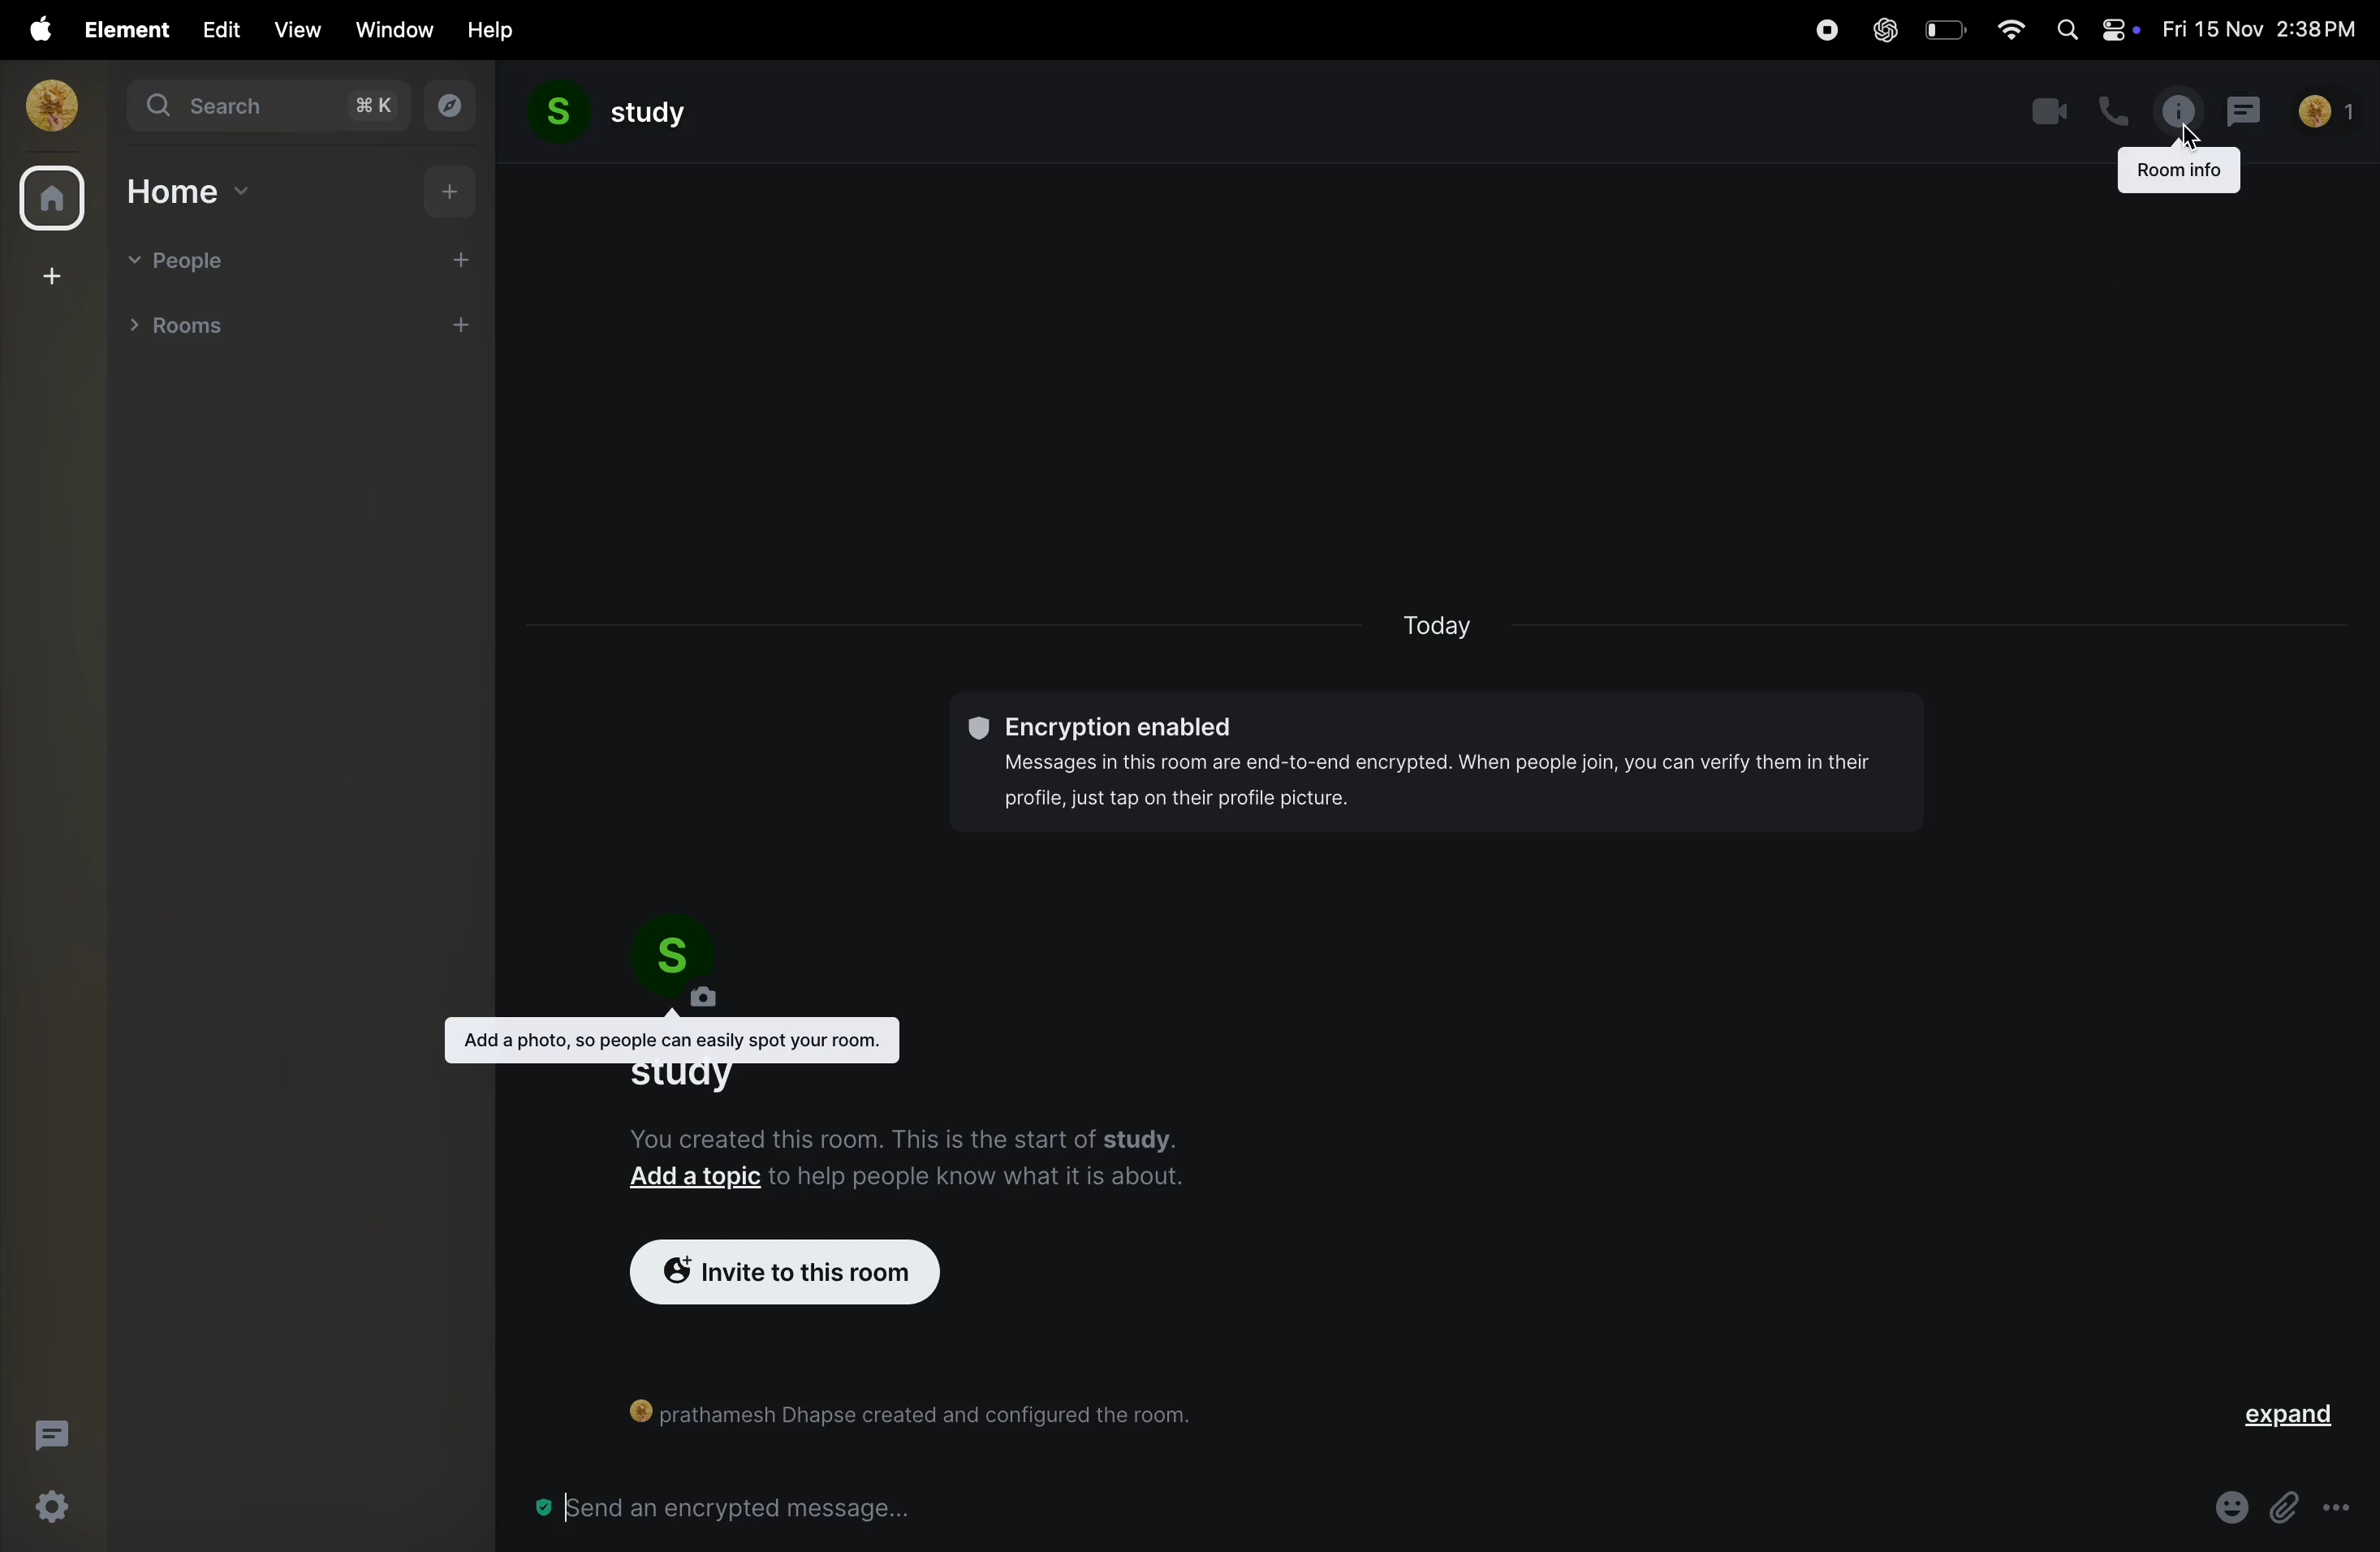  Describe the element at coordinates (679, 1079) in the screenshot. I see `study` at that location.